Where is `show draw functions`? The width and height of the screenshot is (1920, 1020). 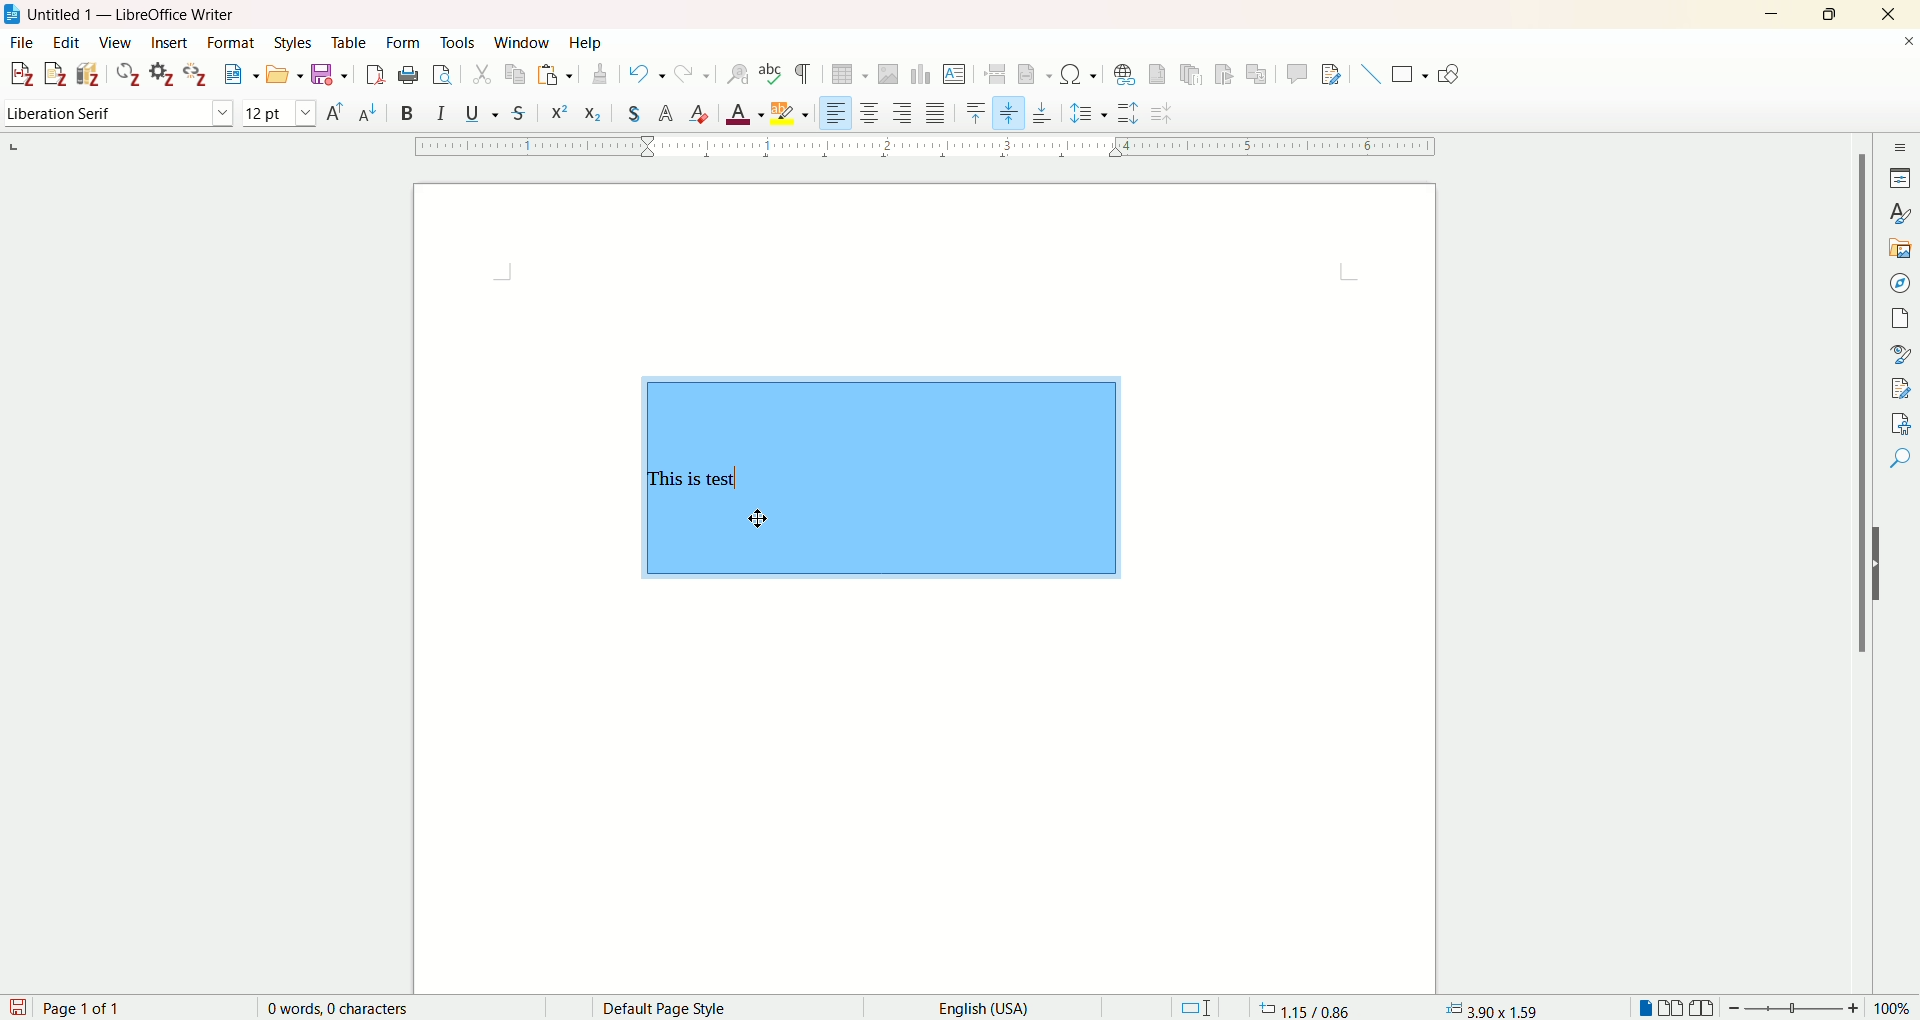 show draw functions is located at coordinates (1448, 71).